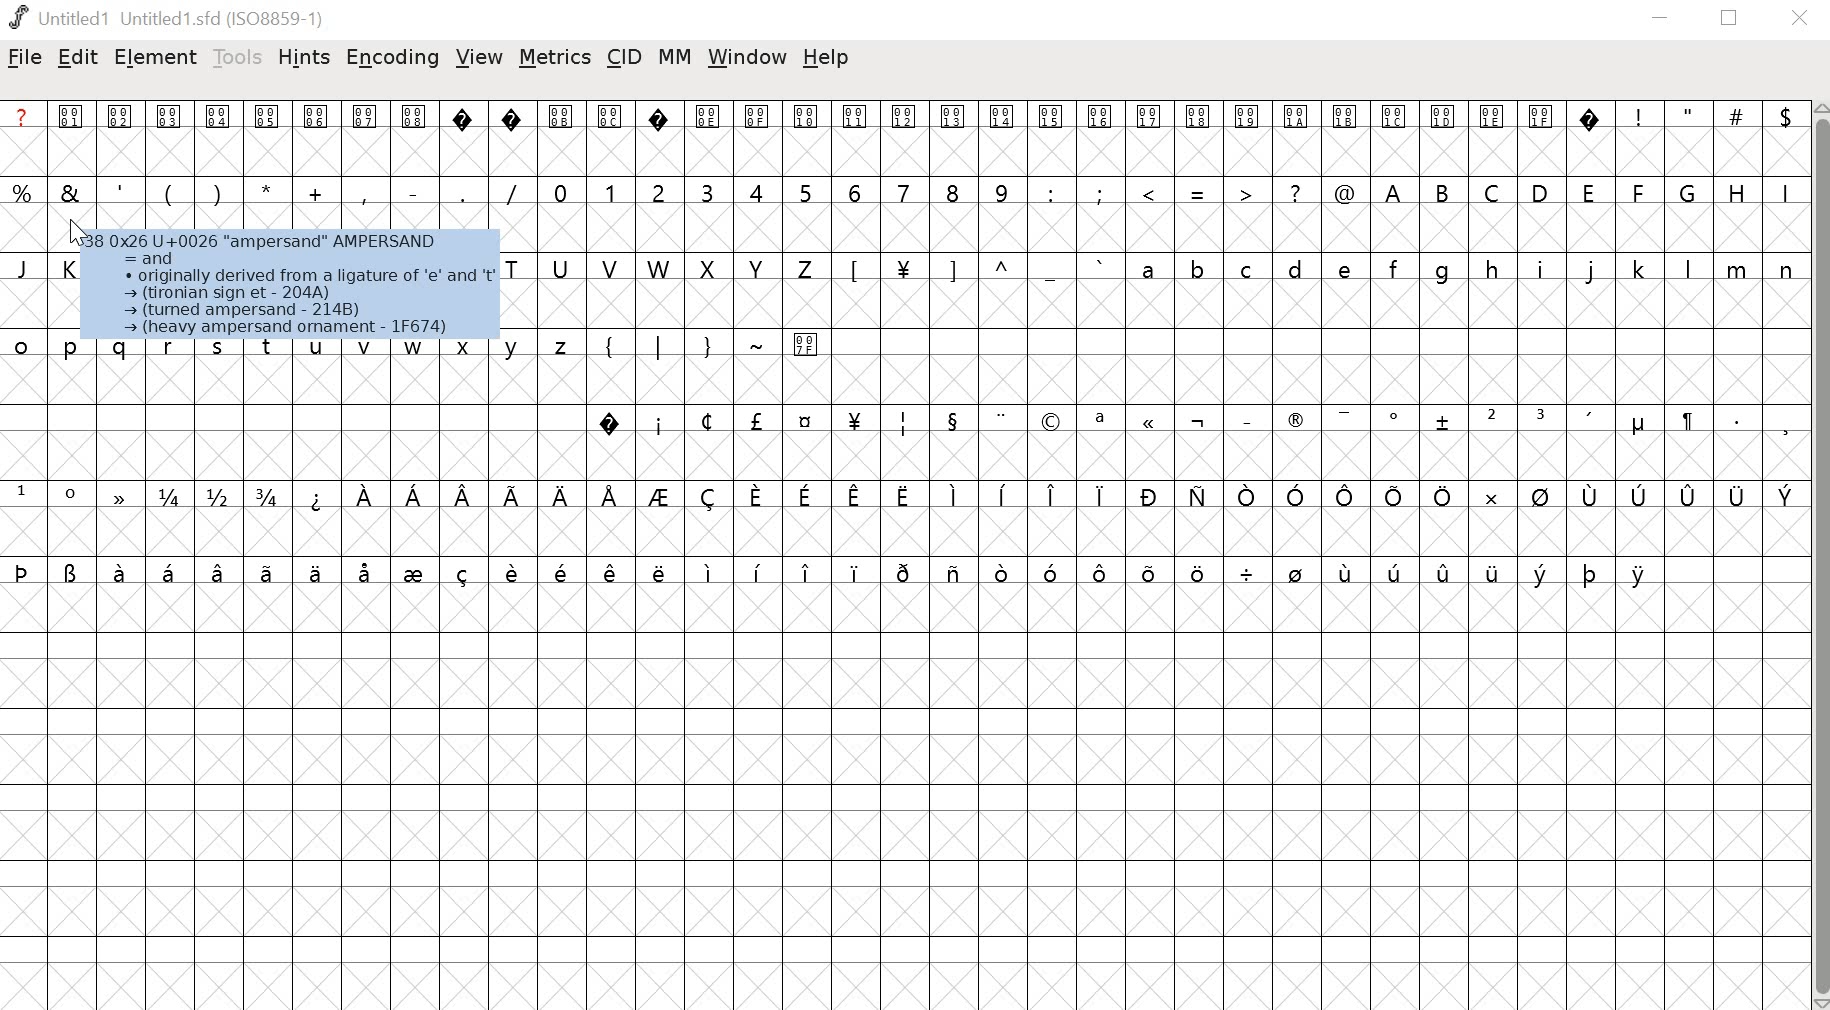  I want to click on ., so click(1735, 419).